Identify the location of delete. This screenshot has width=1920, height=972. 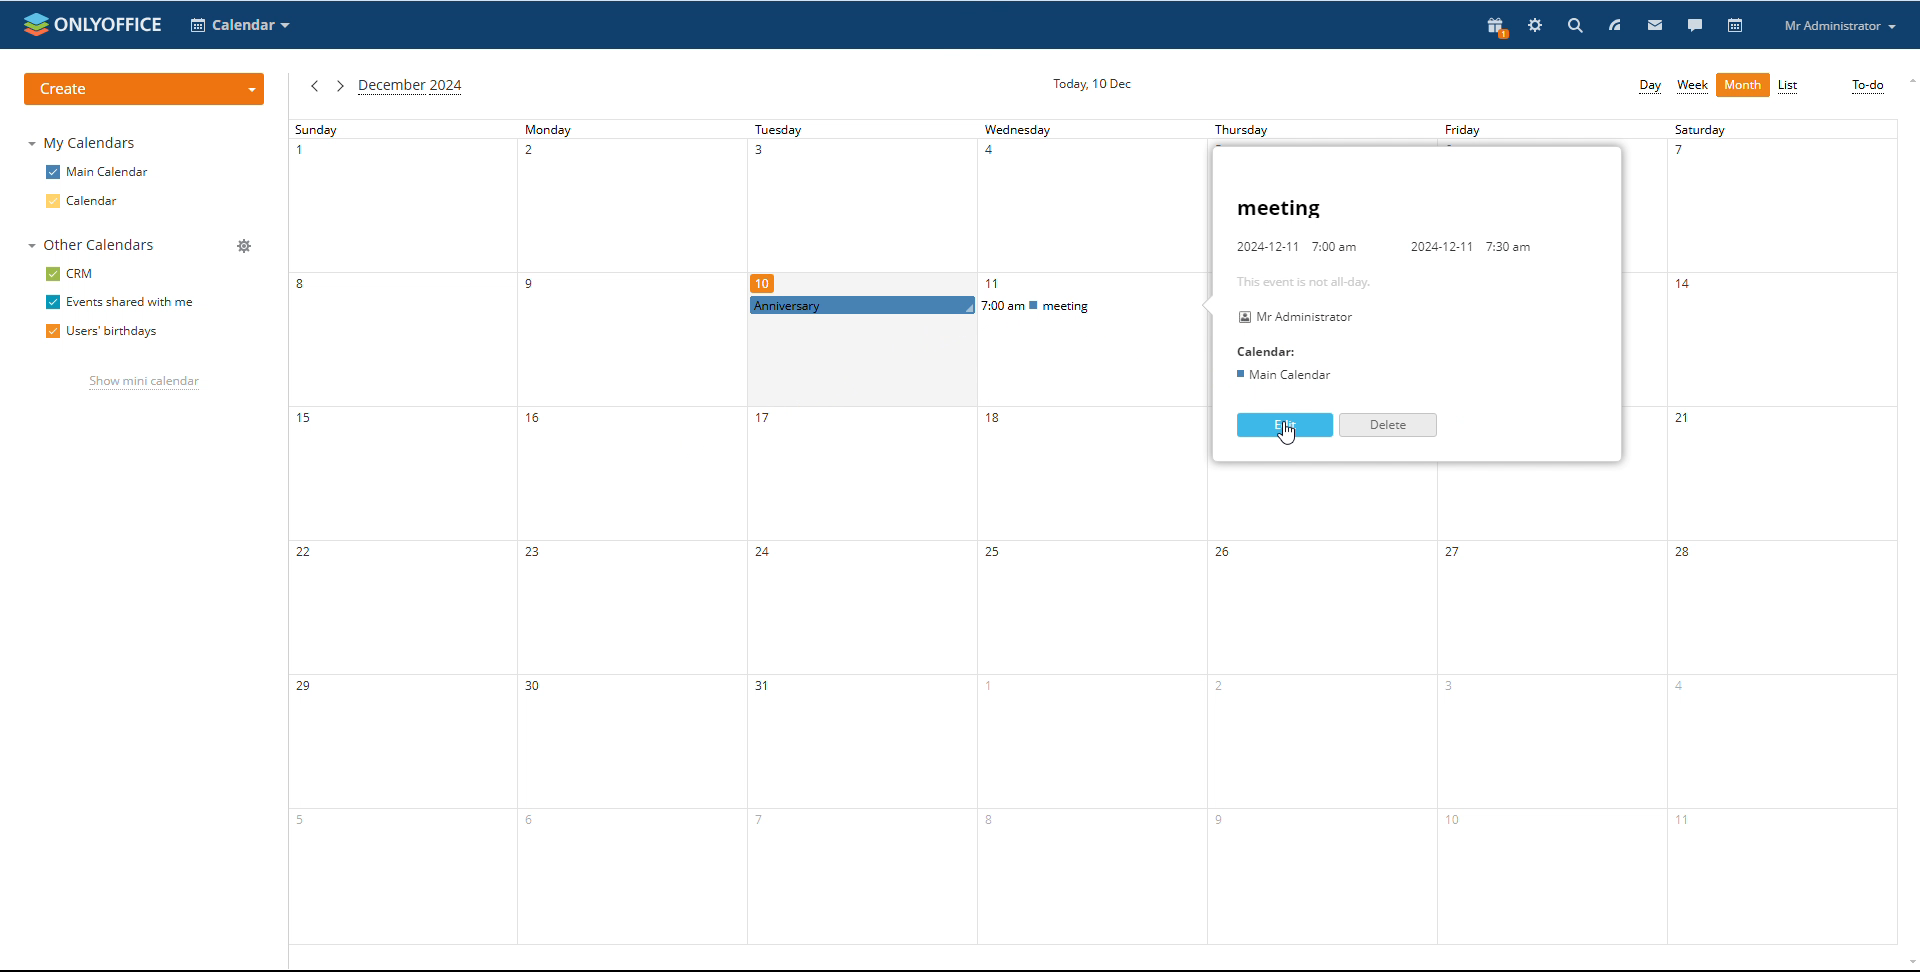
(1387, 425).